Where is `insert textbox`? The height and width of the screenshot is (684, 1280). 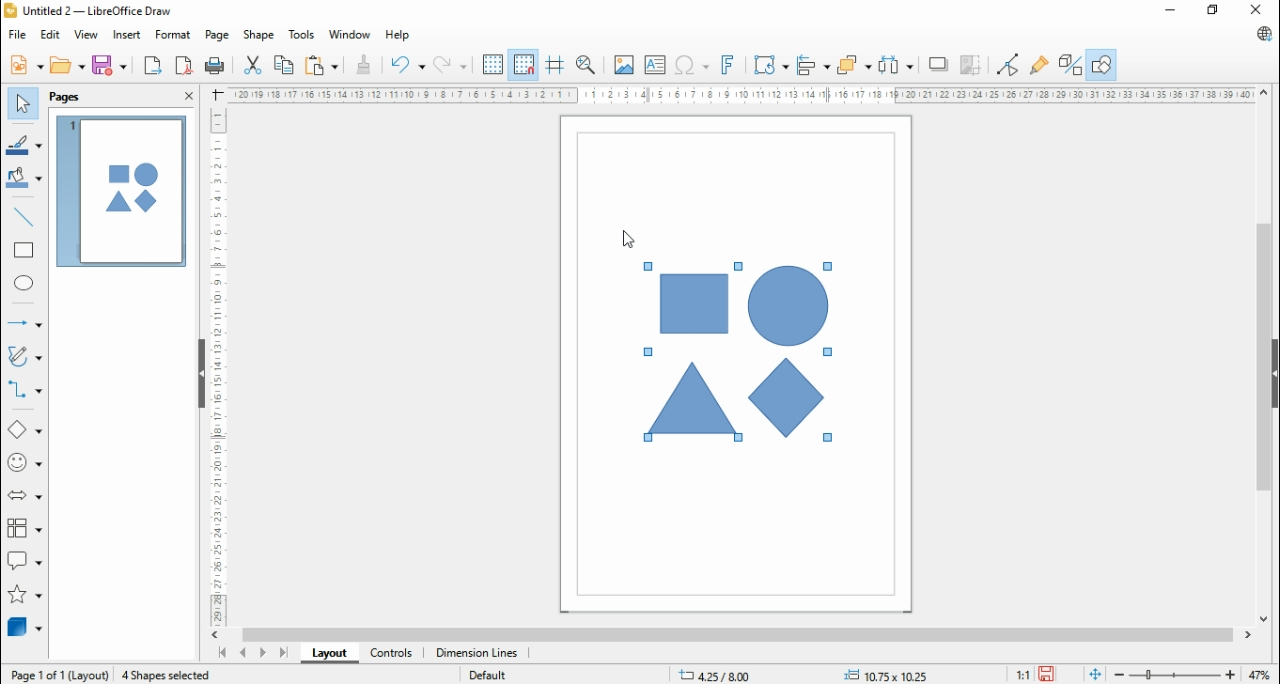 insert textbox is located at coordinates (655, 65).